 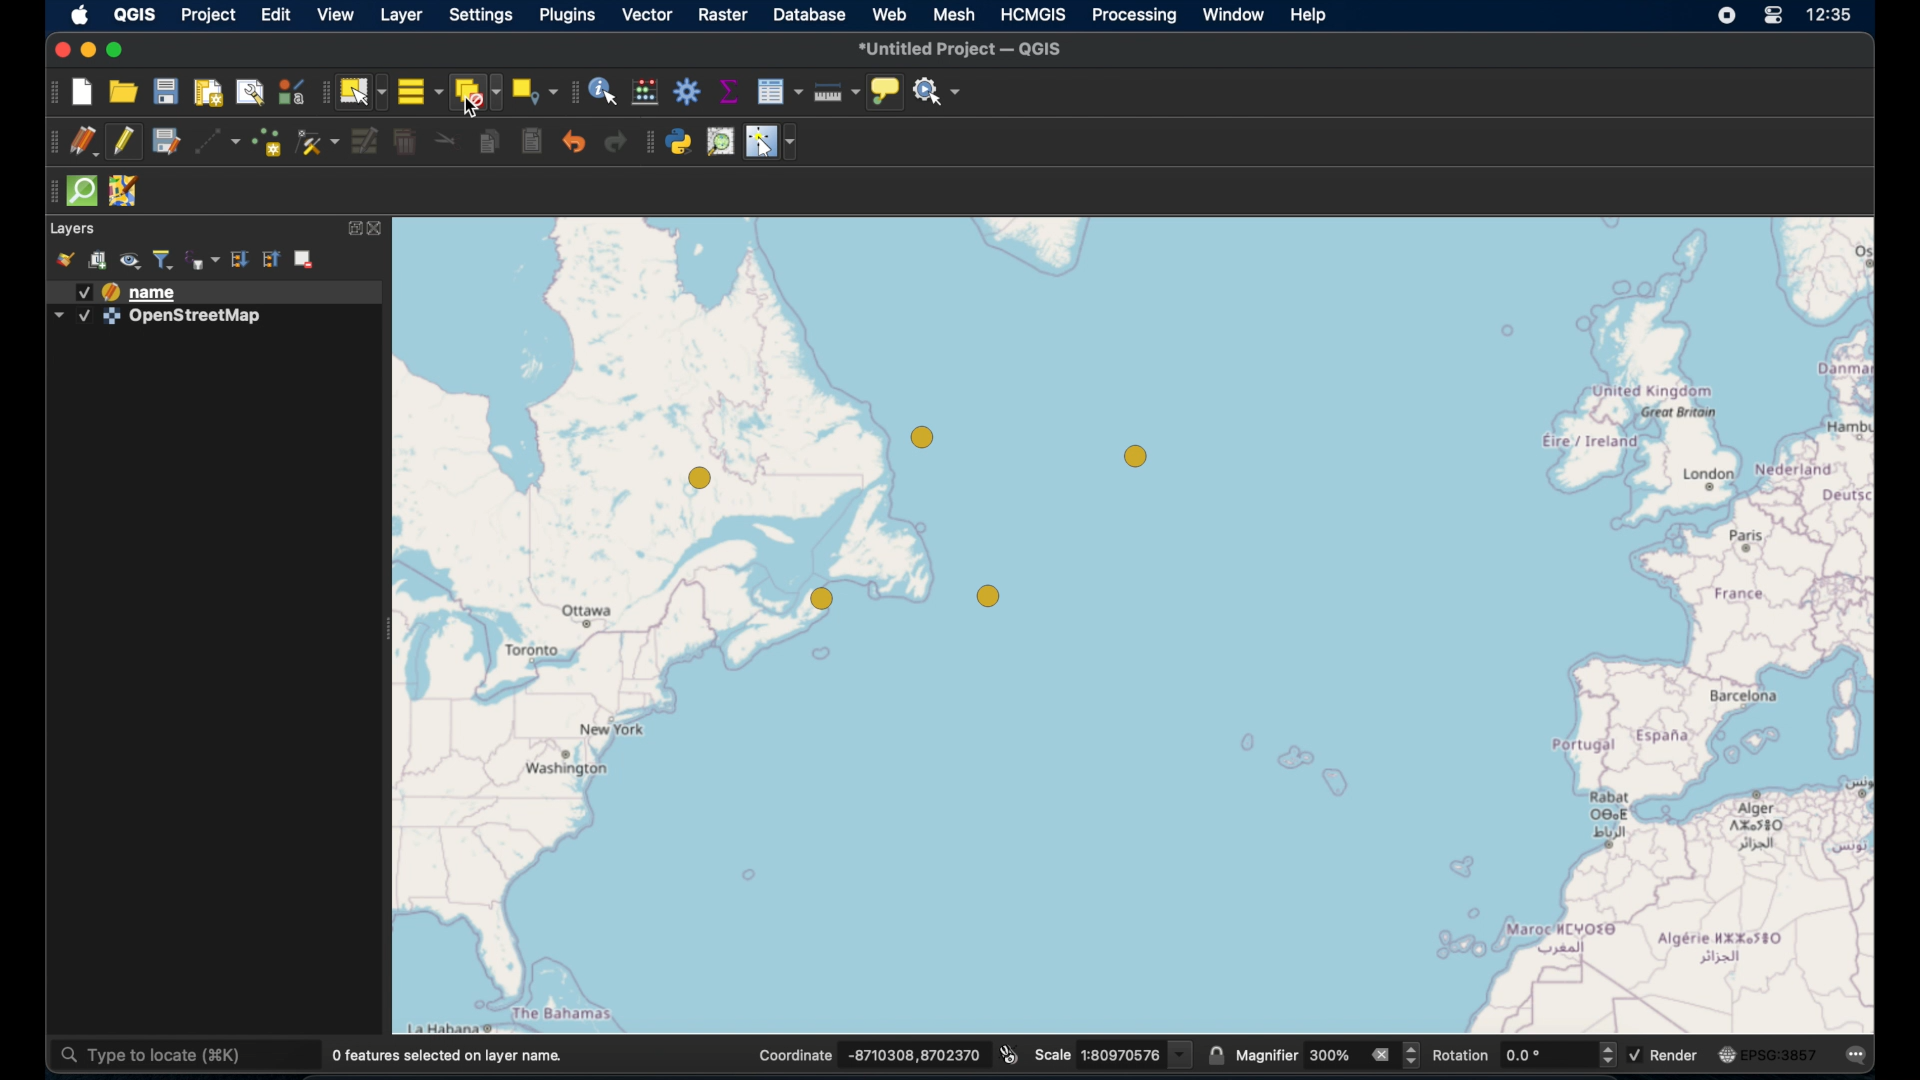 What do you see at coordinates (1413, 1056) in the screenshot?
I see `increase or decrease the value of magnifier` at bounding box center [1413, 1056].